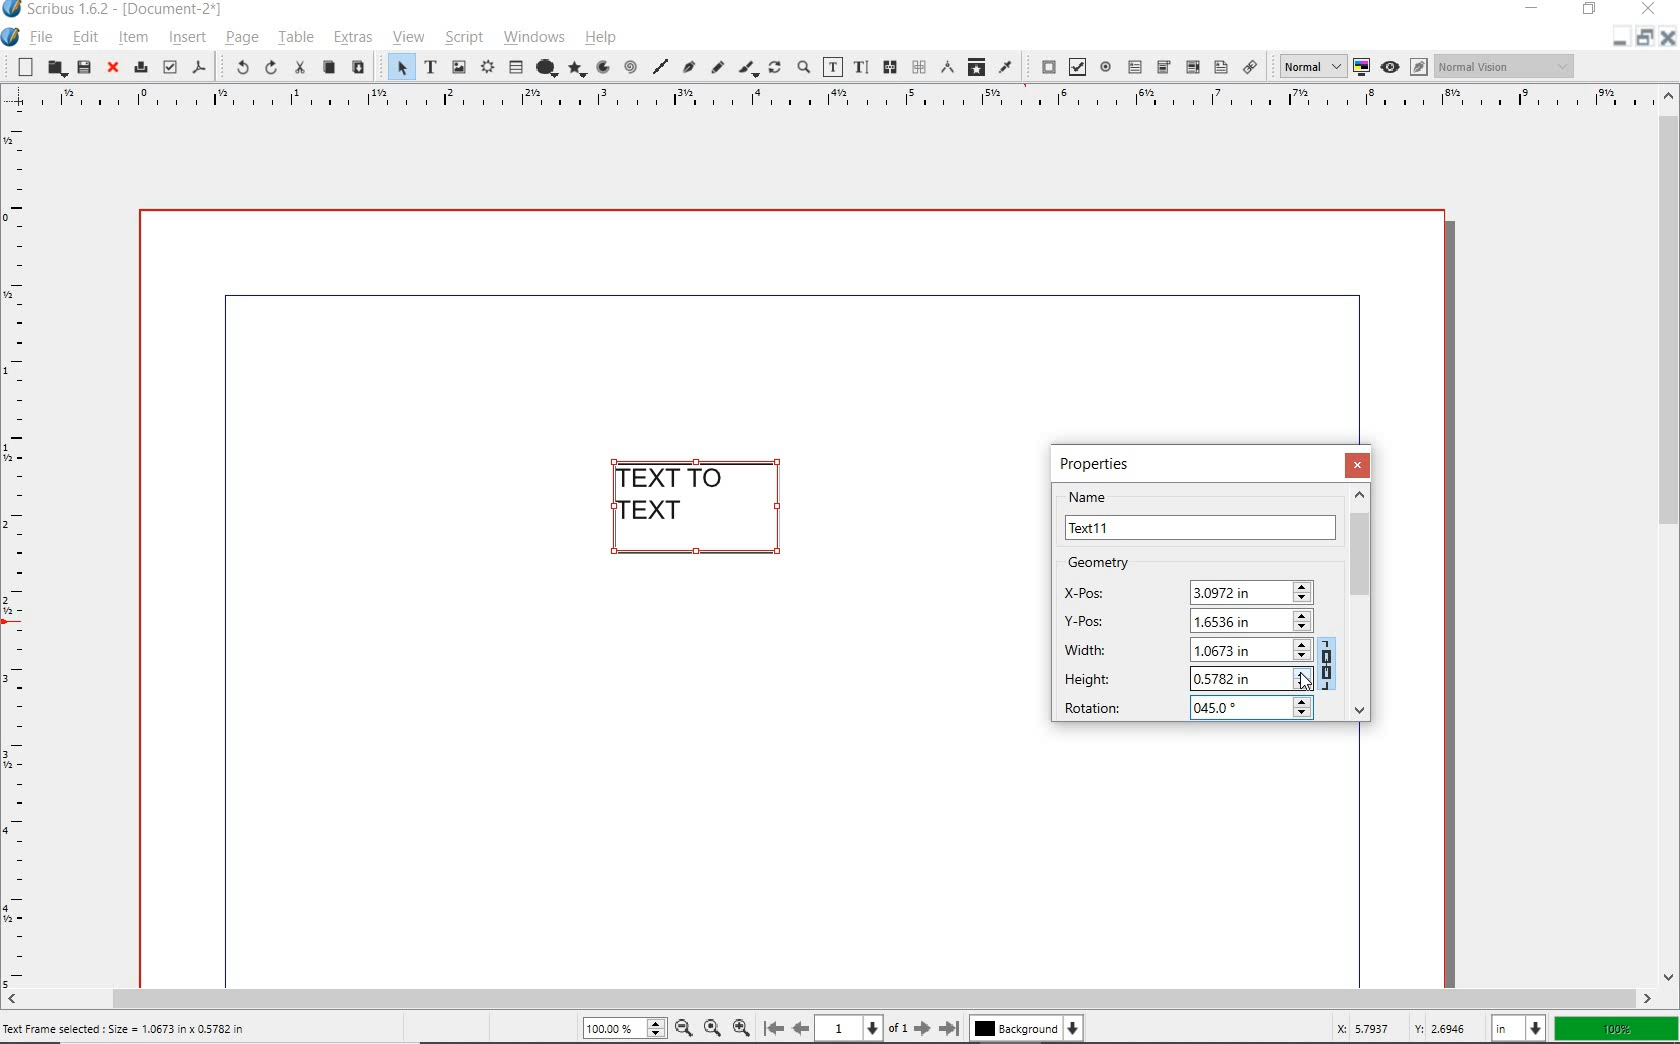  What do you see at coordinates (1105, 67) in the screenshot?
I see `pdf radio button` at bounding box center [1105, 67].